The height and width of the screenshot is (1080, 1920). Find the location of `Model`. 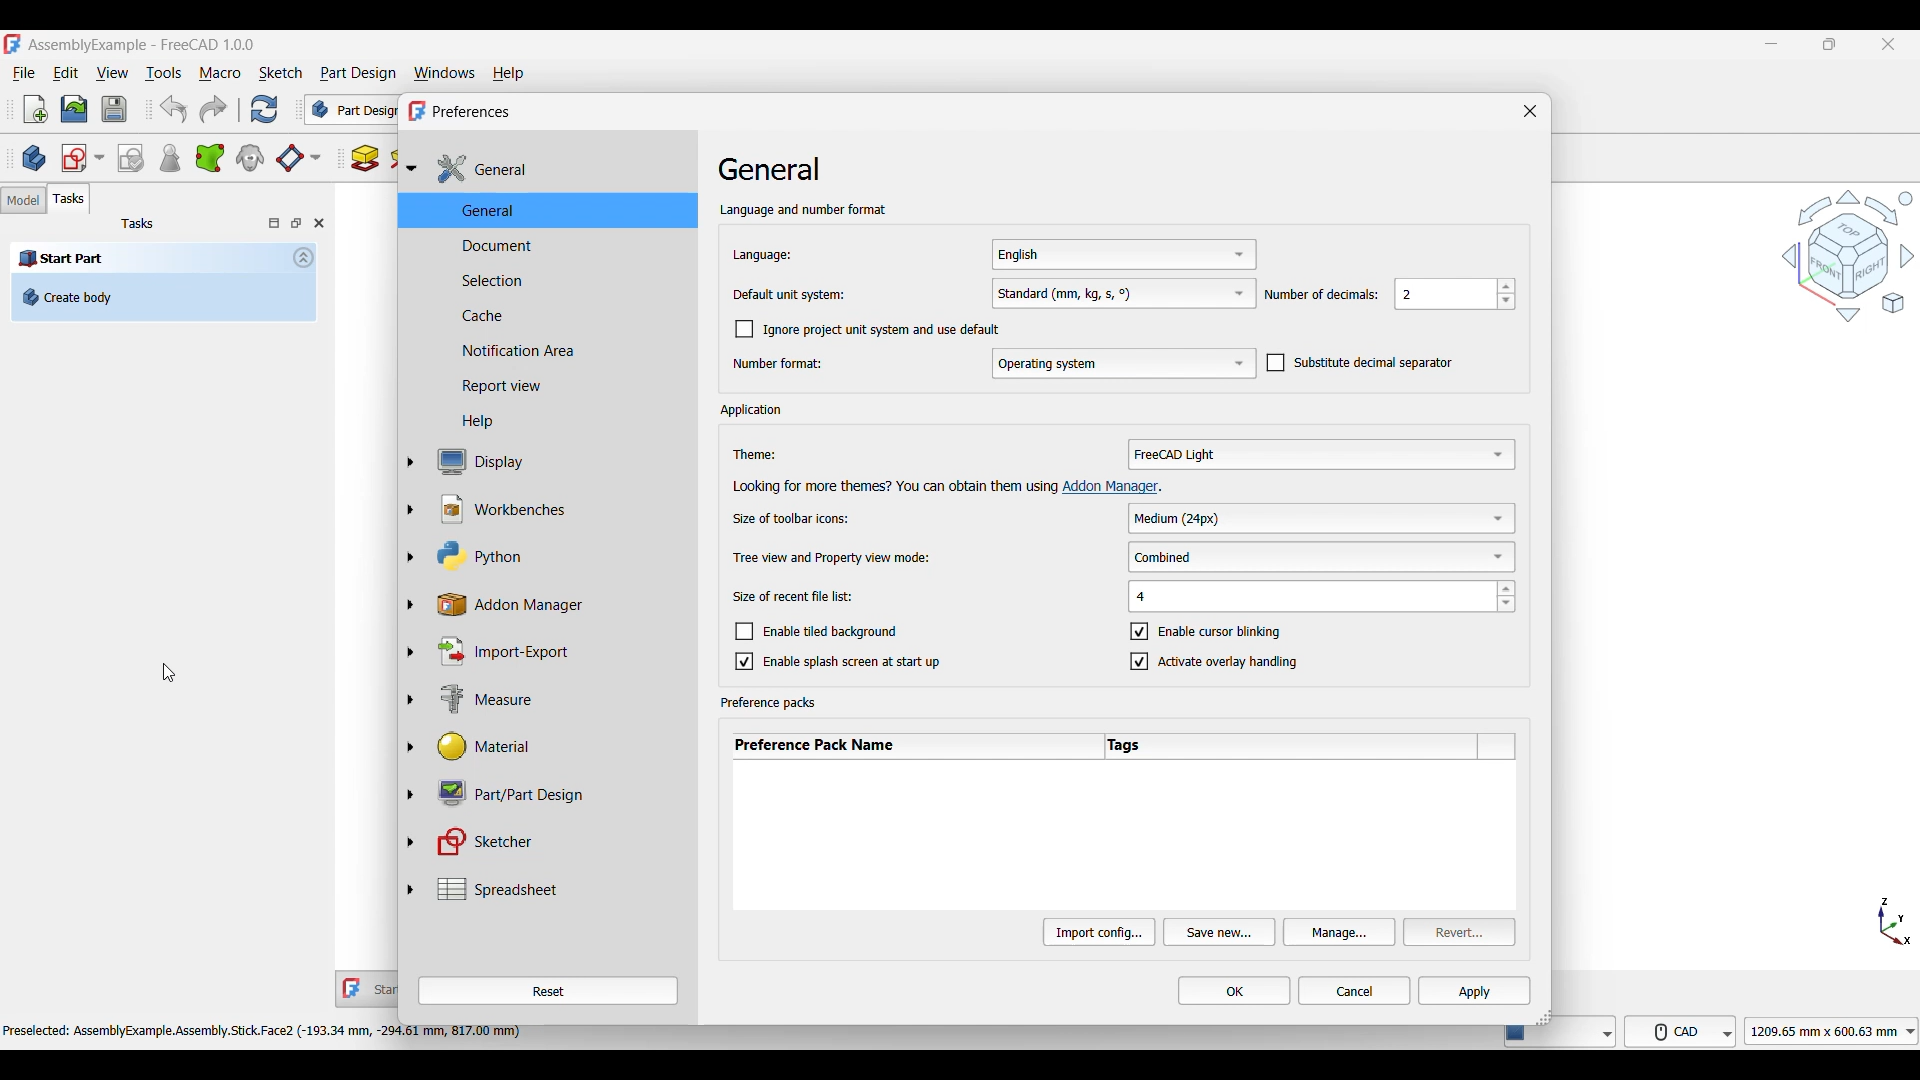

Model is located at coordinates (24, 200).